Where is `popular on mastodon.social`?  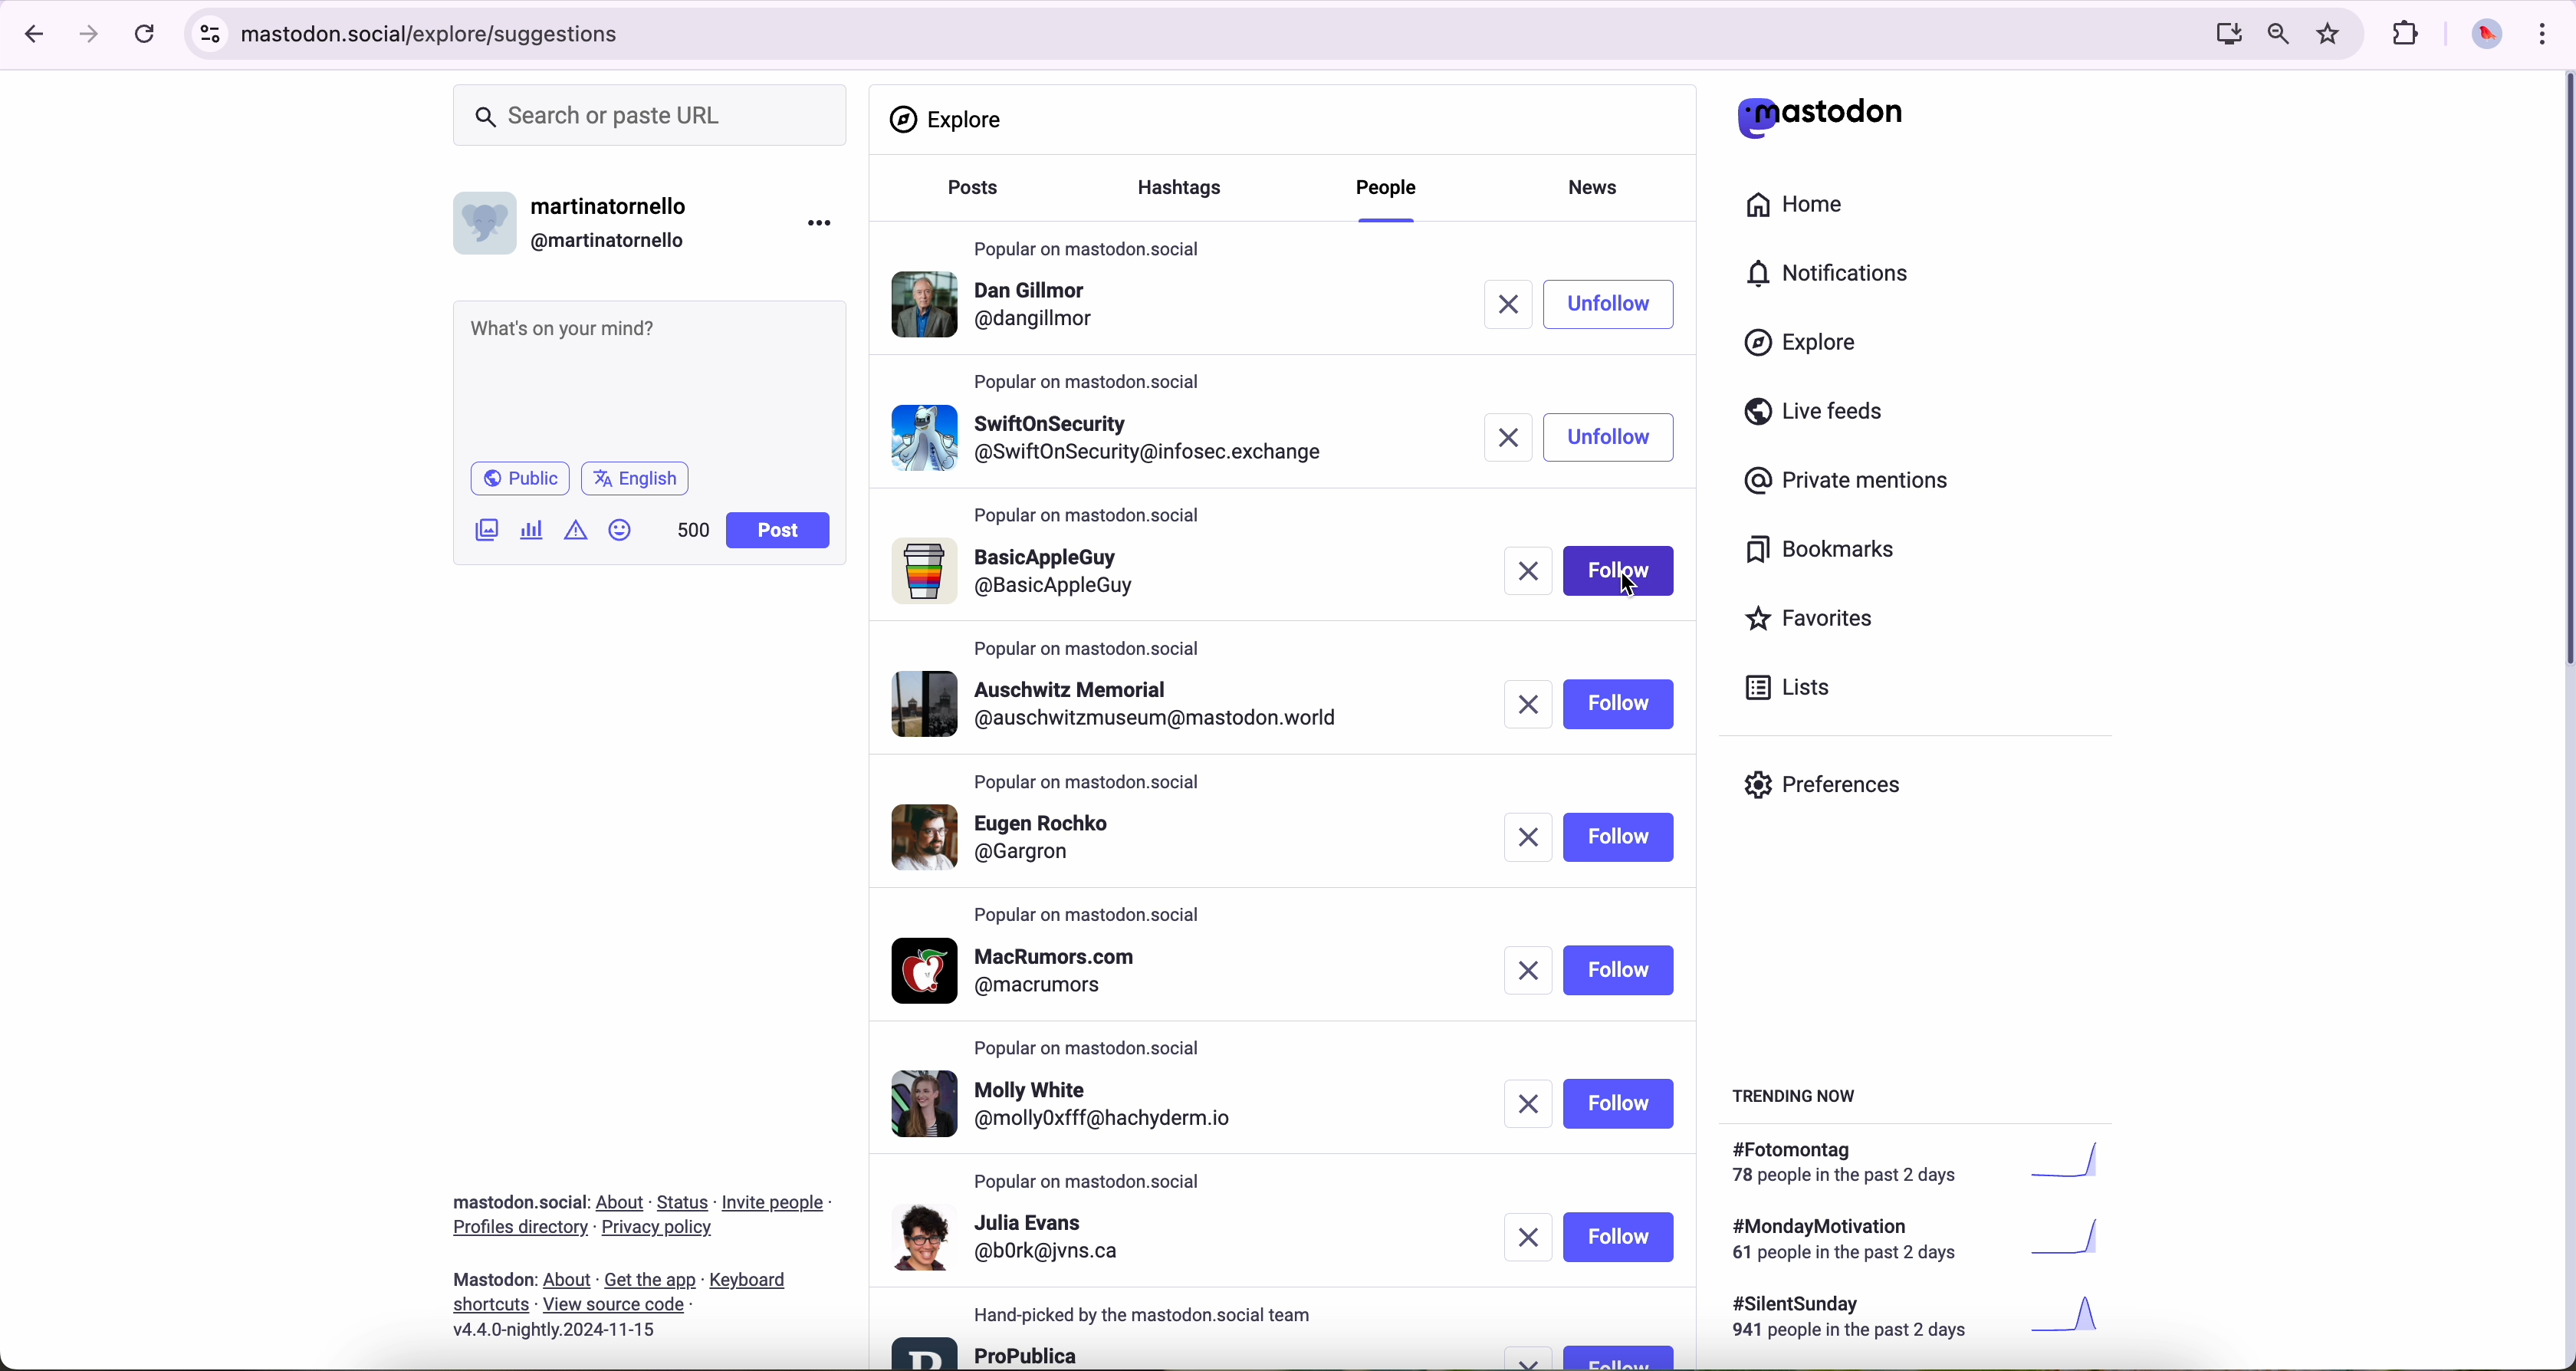
popular on mastodon.social is located at coordinates (1085, 778).